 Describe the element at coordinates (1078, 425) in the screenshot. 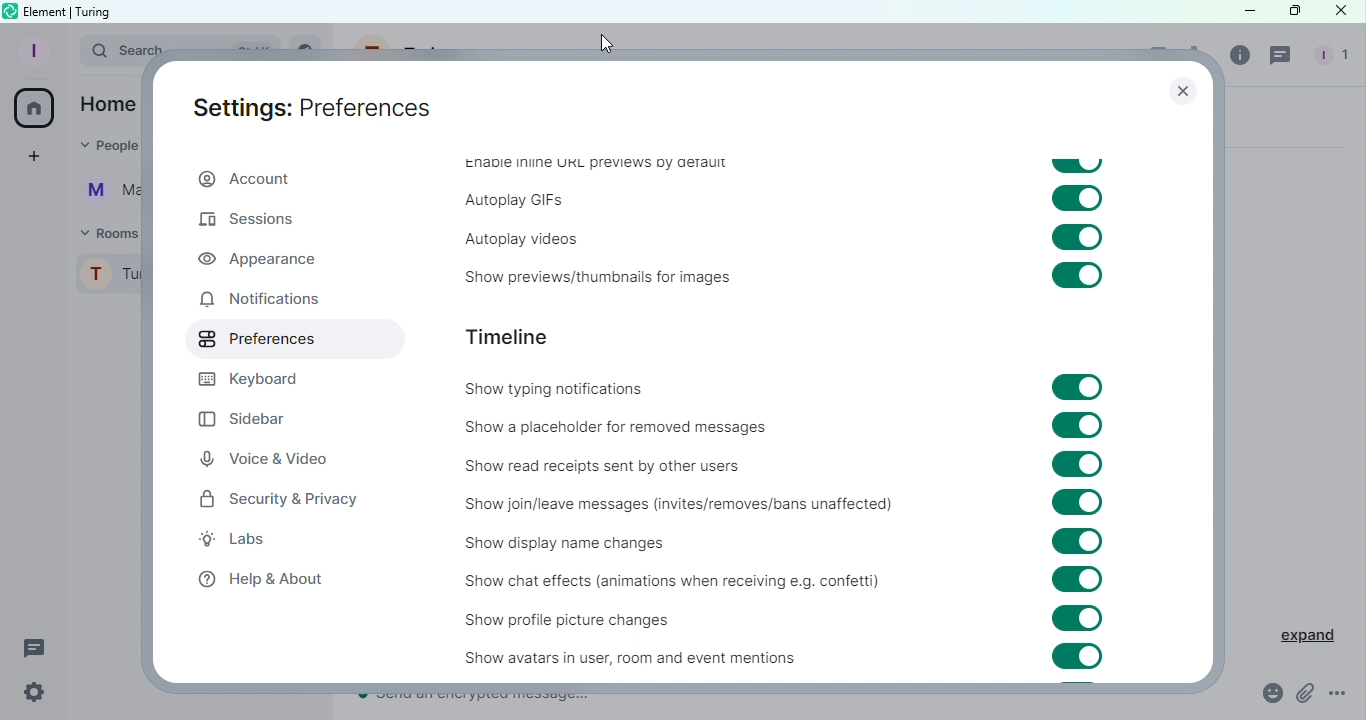

I see `Toggle` at that location.